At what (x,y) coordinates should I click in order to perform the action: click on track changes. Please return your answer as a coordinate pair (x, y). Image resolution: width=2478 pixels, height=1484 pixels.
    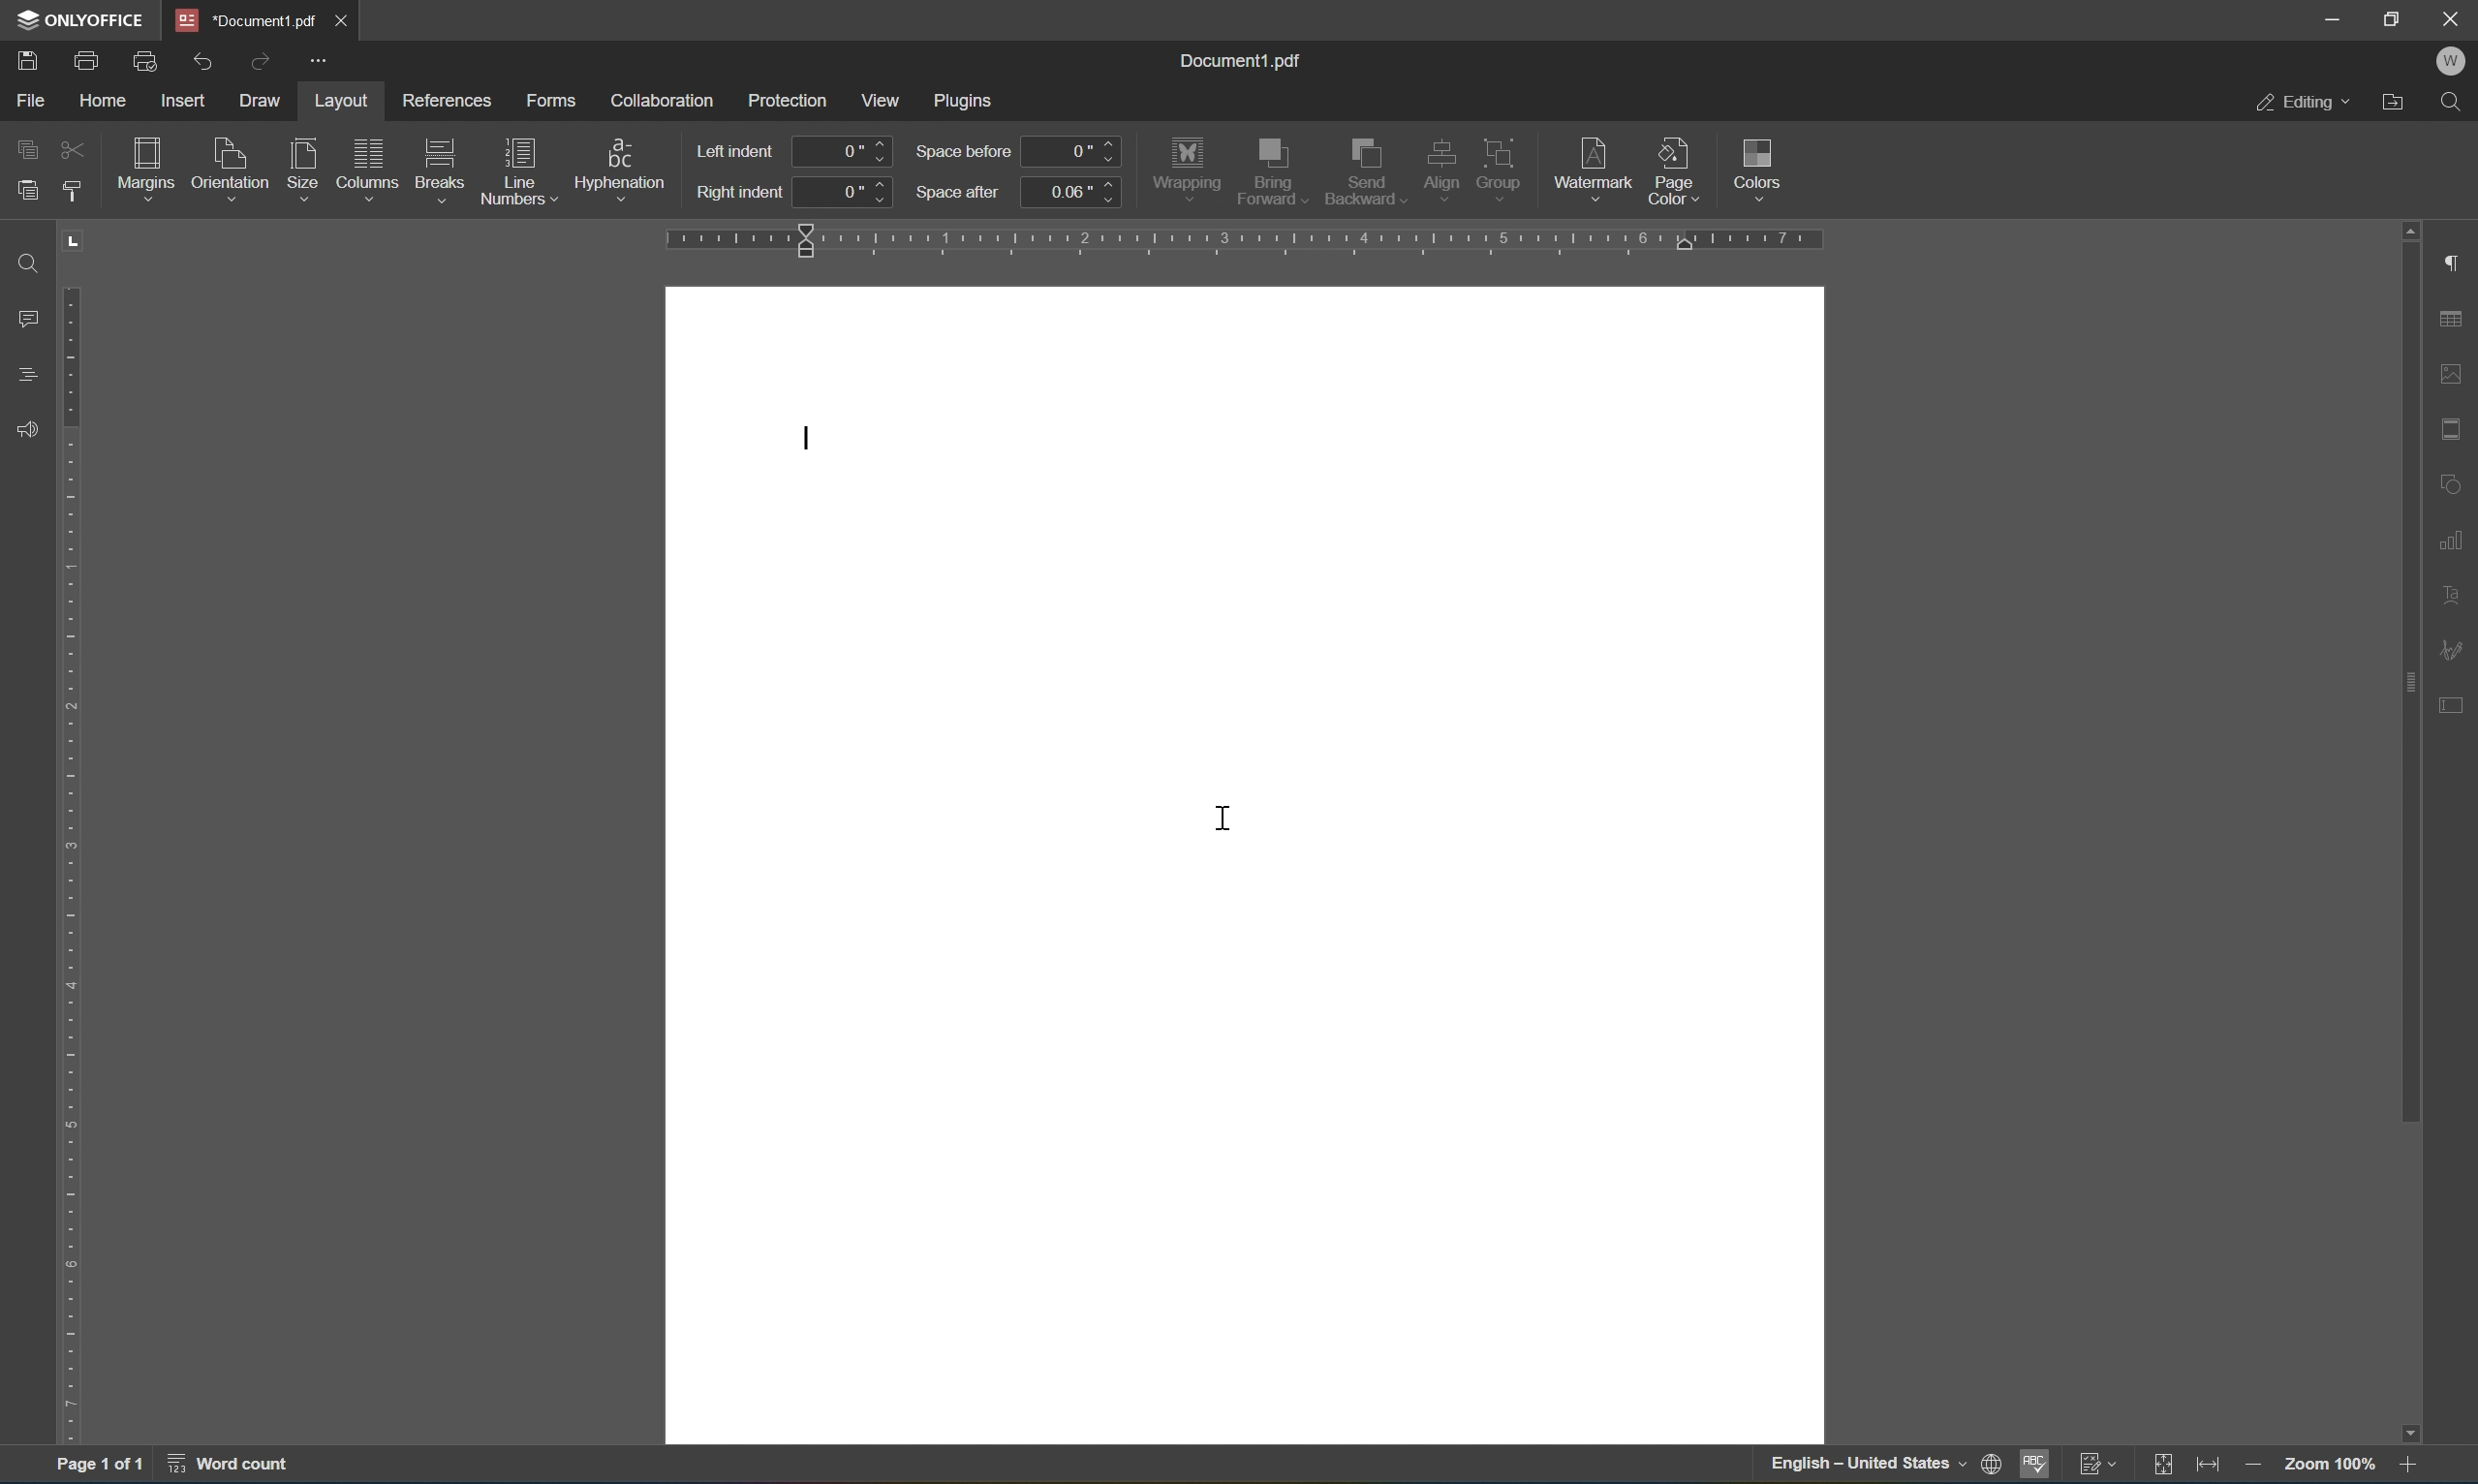
    Looking at the image, I should click on (2102, 1466).